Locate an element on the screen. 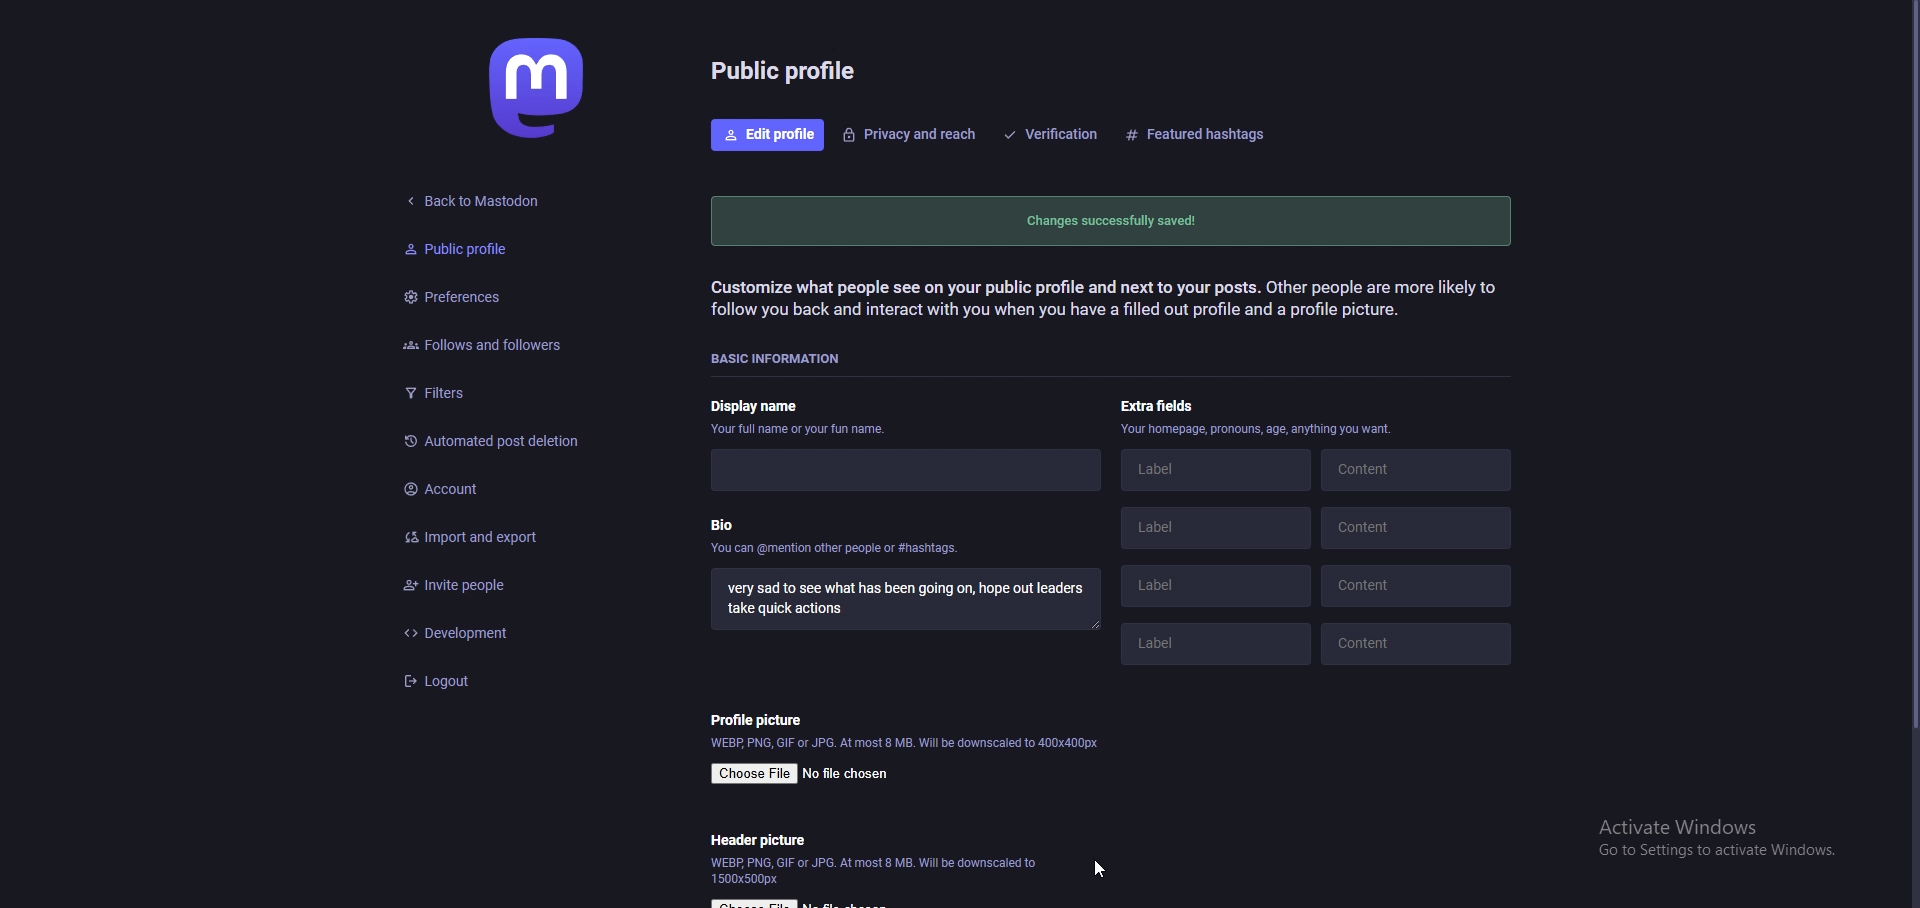 The height and width of the screenshot is (908, 1920). edit profile is located at coordinates (770, 134).